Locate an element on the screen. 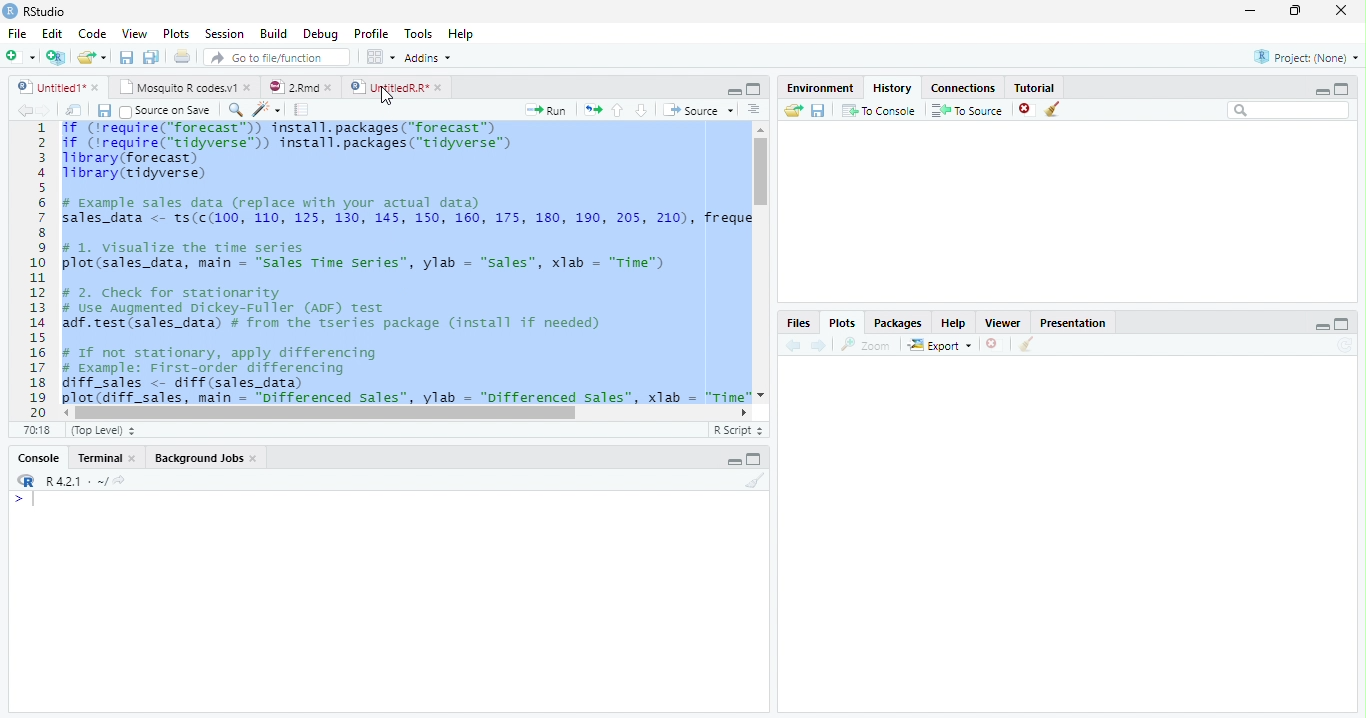 The image size is (1366, 718). save is located at coordinates (818, 110).